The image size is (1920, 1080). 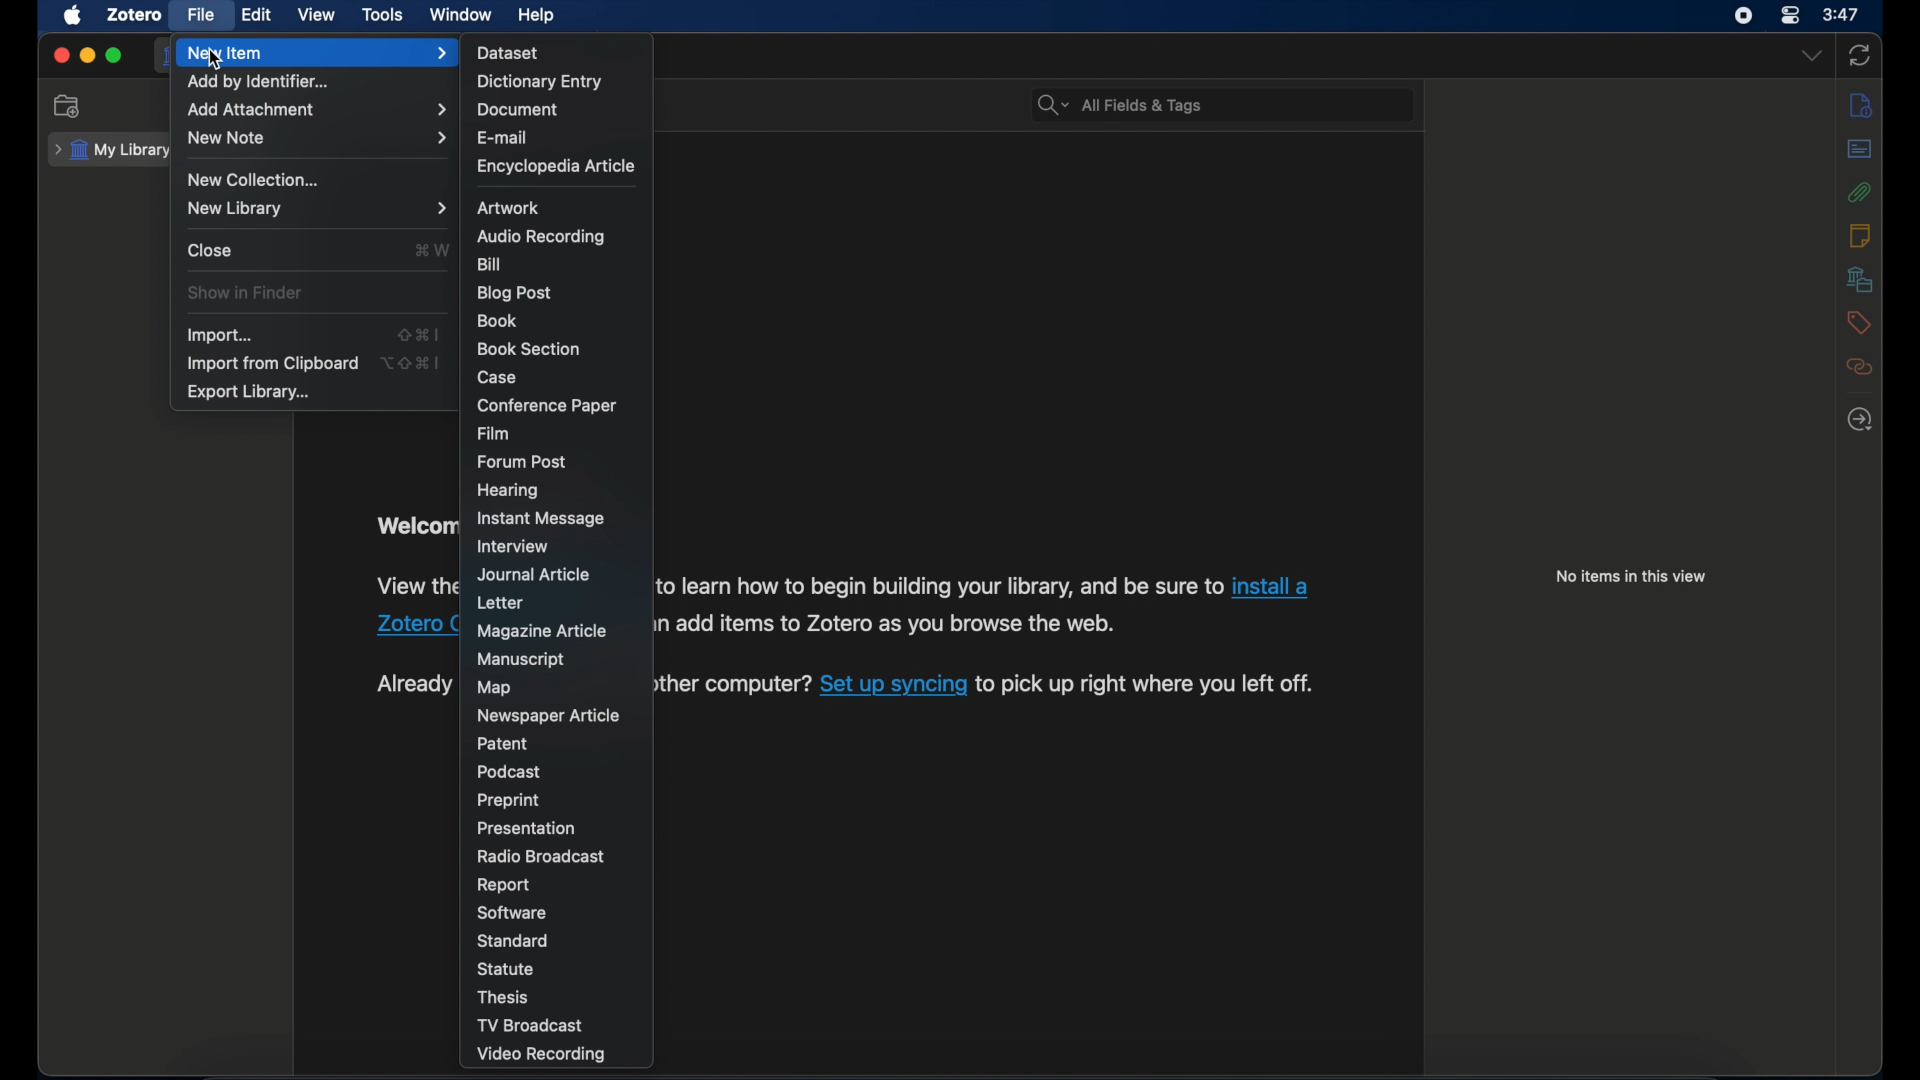 I want to click on forum post, so click(x=523, y=462).